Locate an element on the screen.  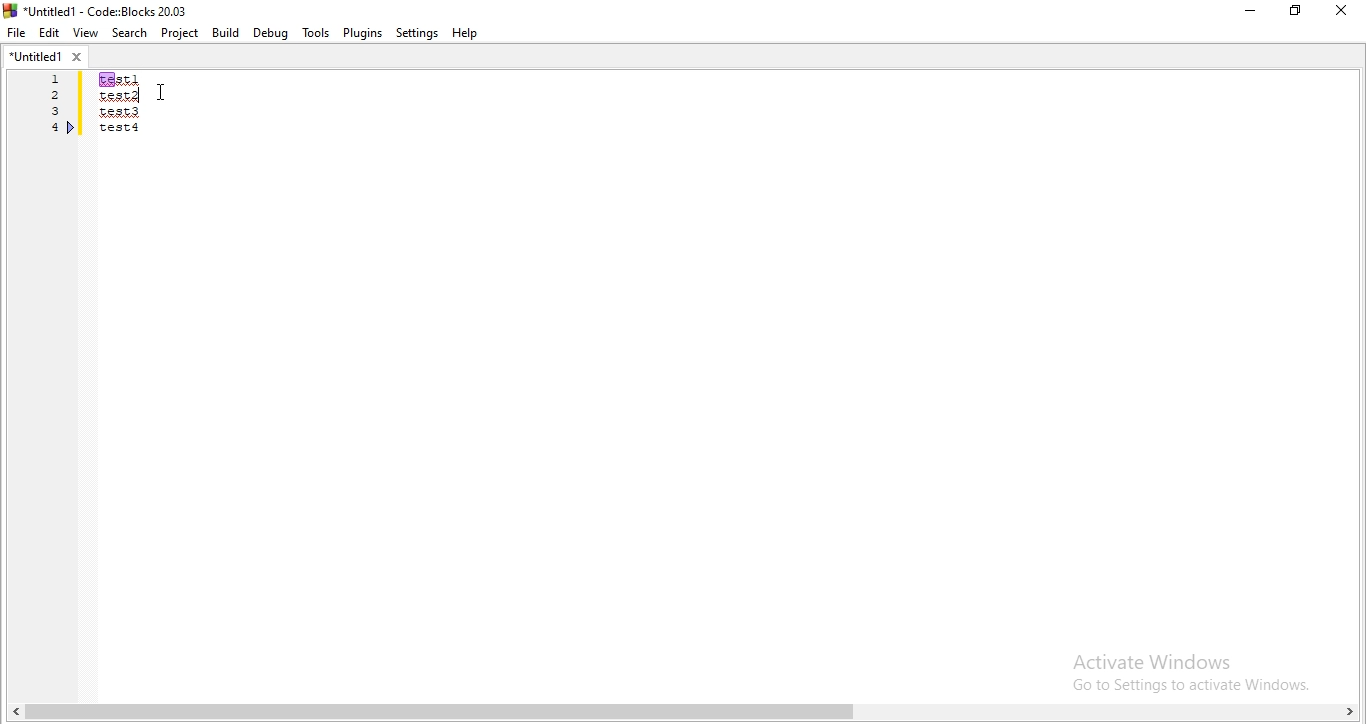
Untitled - Code:: blocks 2003 is located at coordinates (98, 8).